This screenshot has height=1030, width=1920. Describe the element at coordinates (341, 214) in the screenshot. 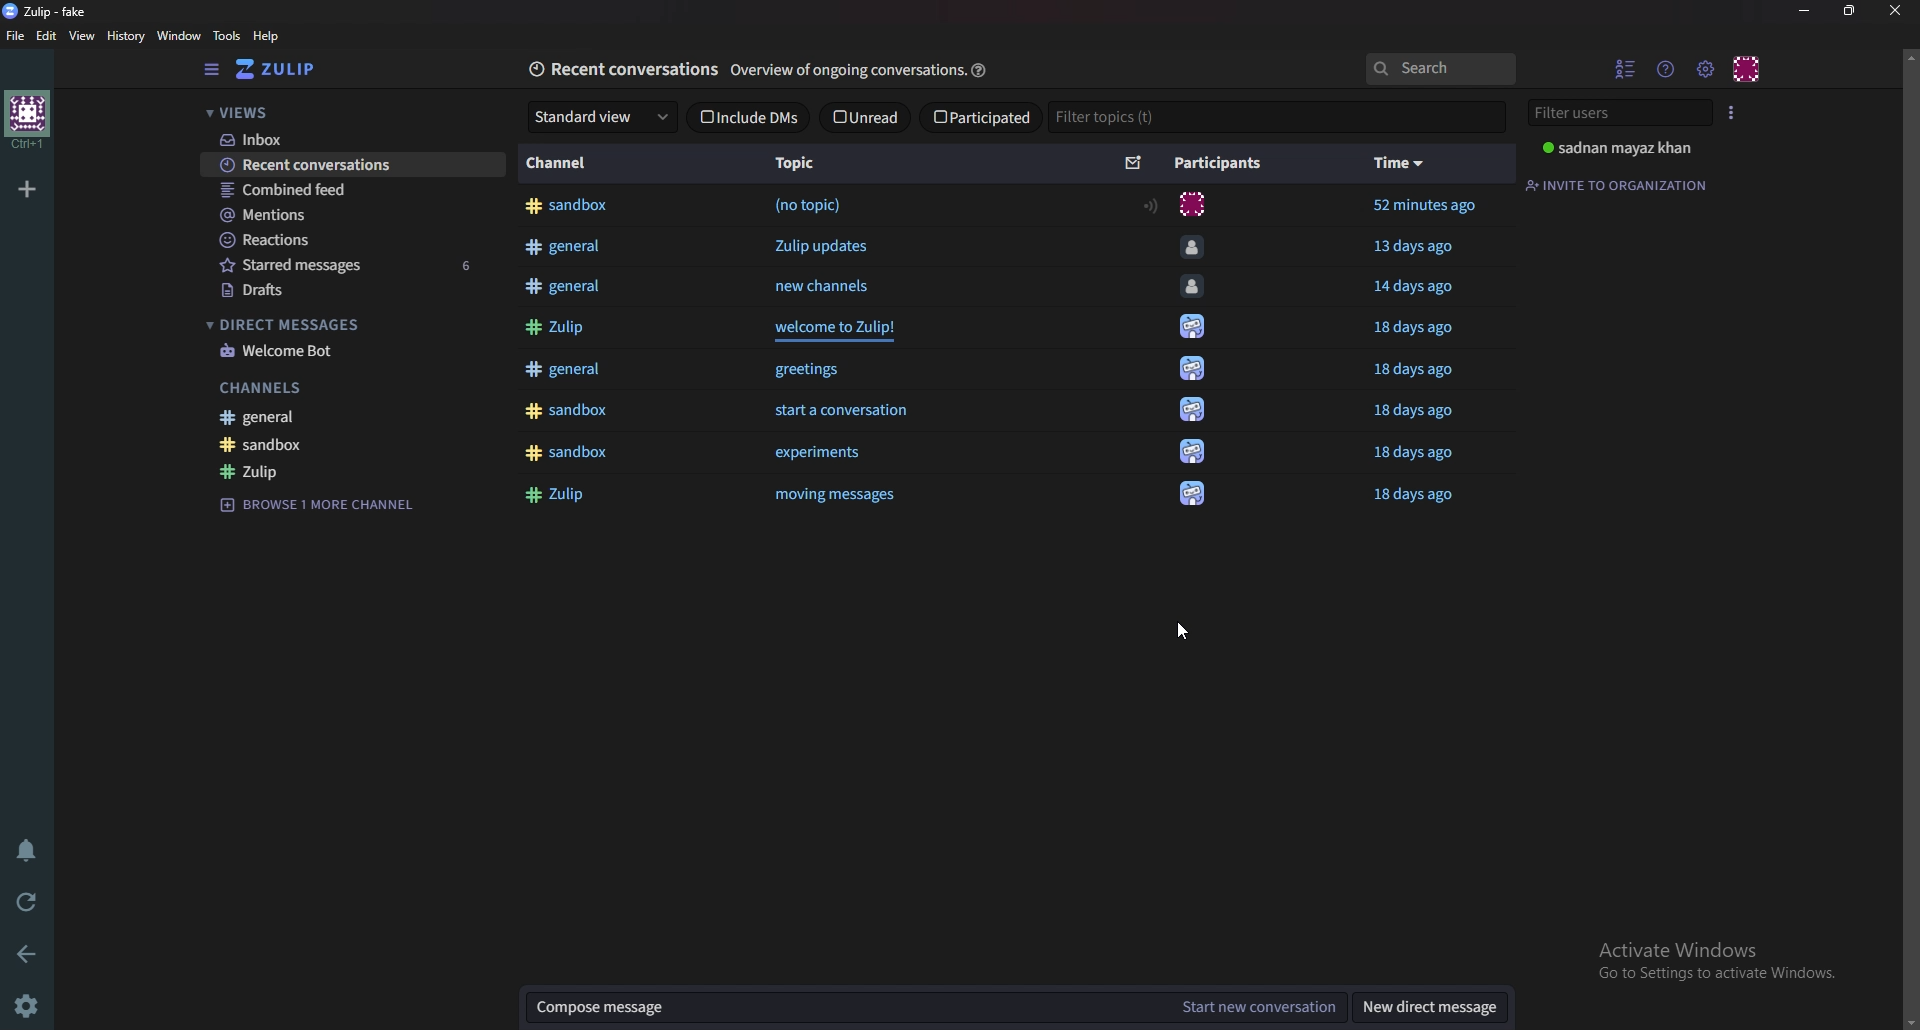

I see `Mentions` at that location.